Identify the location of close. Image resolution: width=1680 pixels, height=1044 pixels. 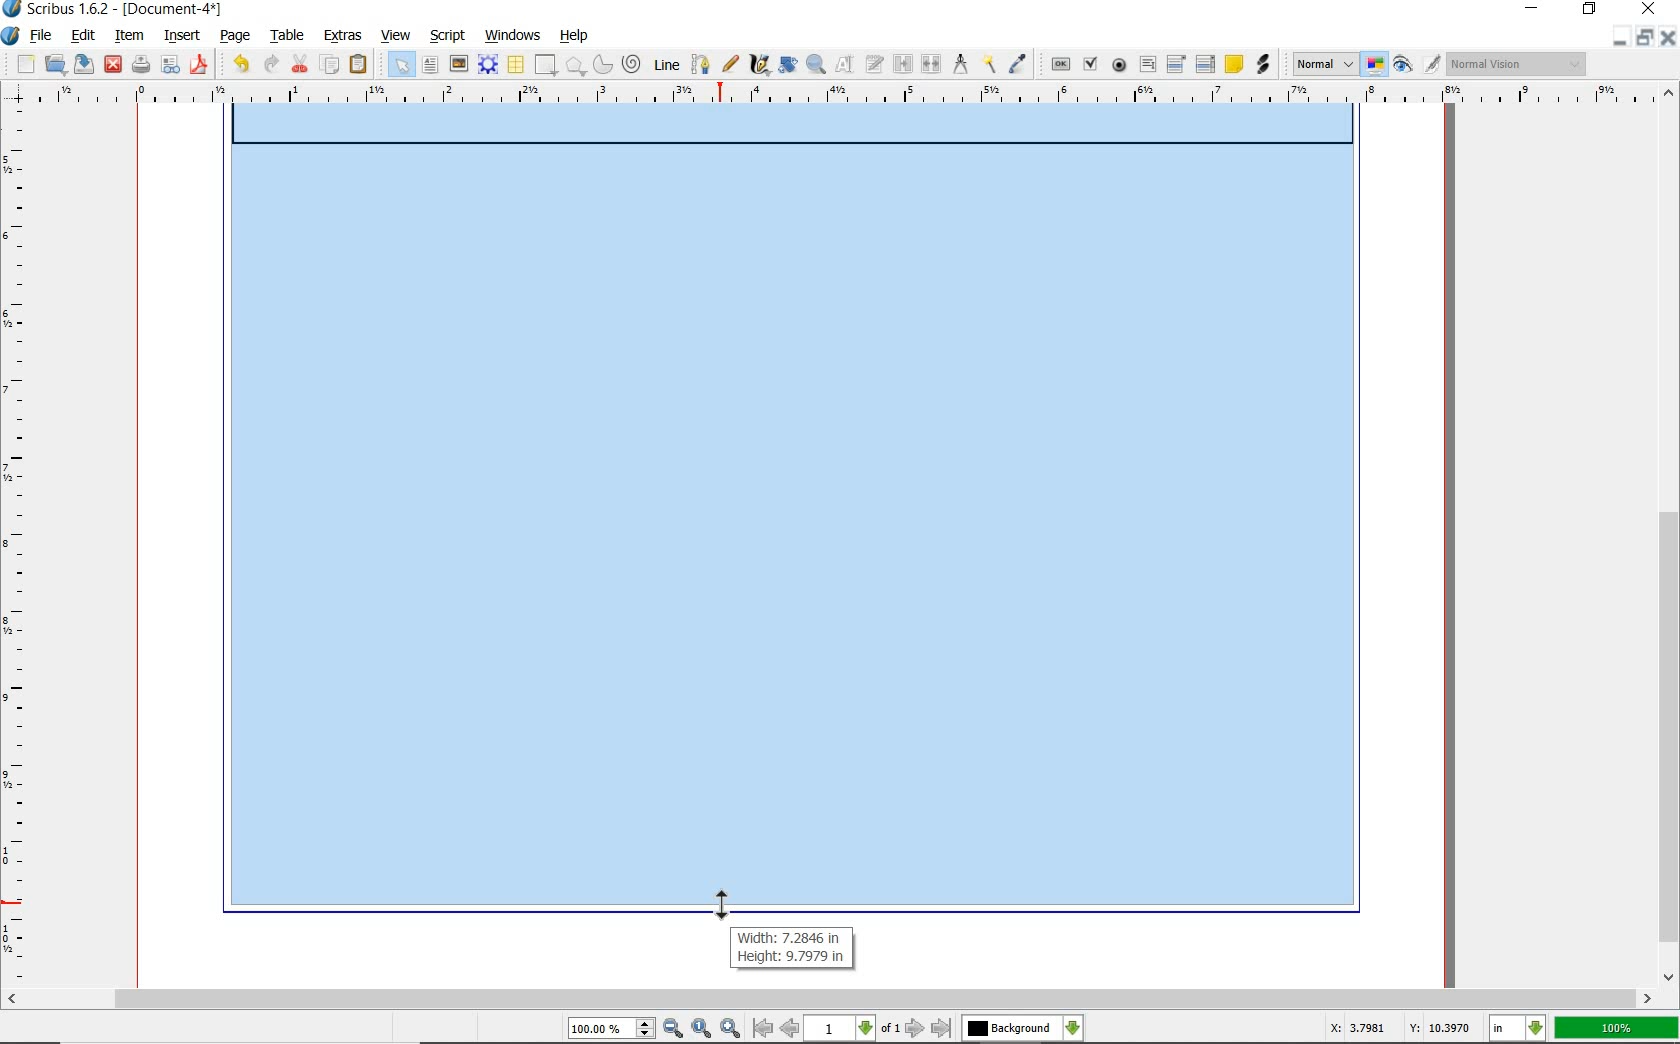
(113, 65).